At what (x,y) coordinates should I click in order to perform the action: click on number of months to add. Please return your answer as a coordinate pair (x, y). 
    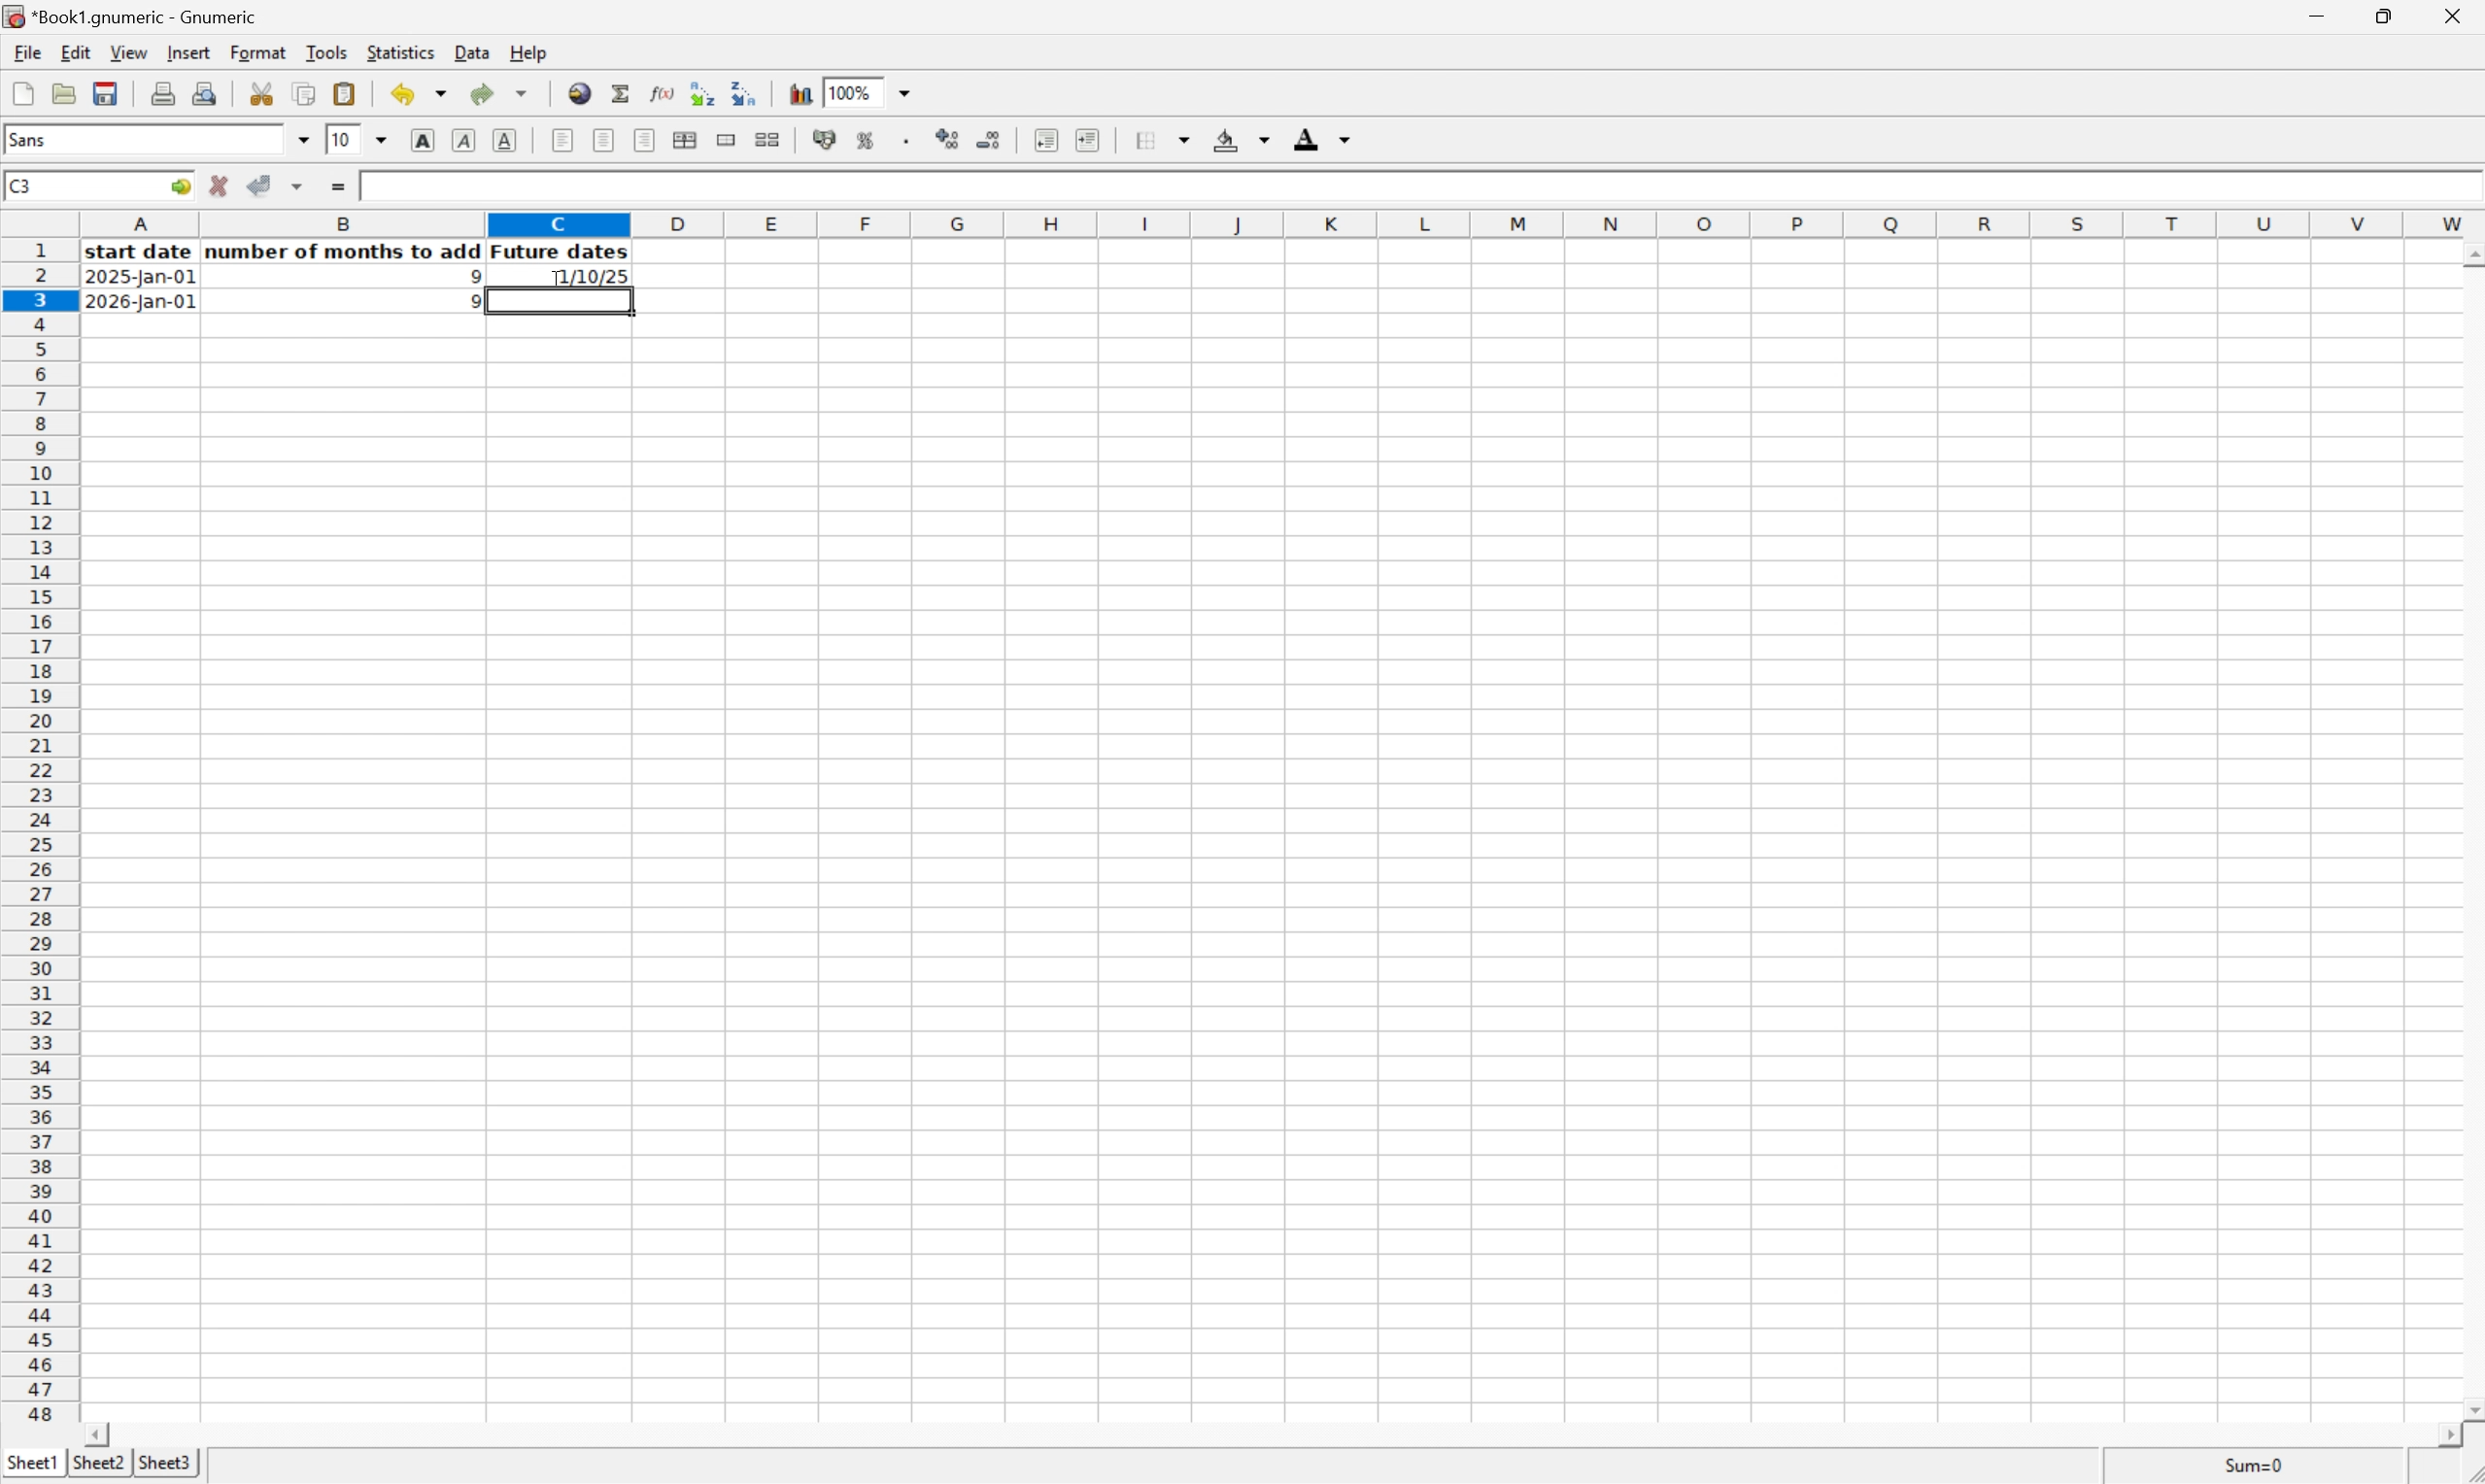
    Looking at the image, I should click on (345, 252).